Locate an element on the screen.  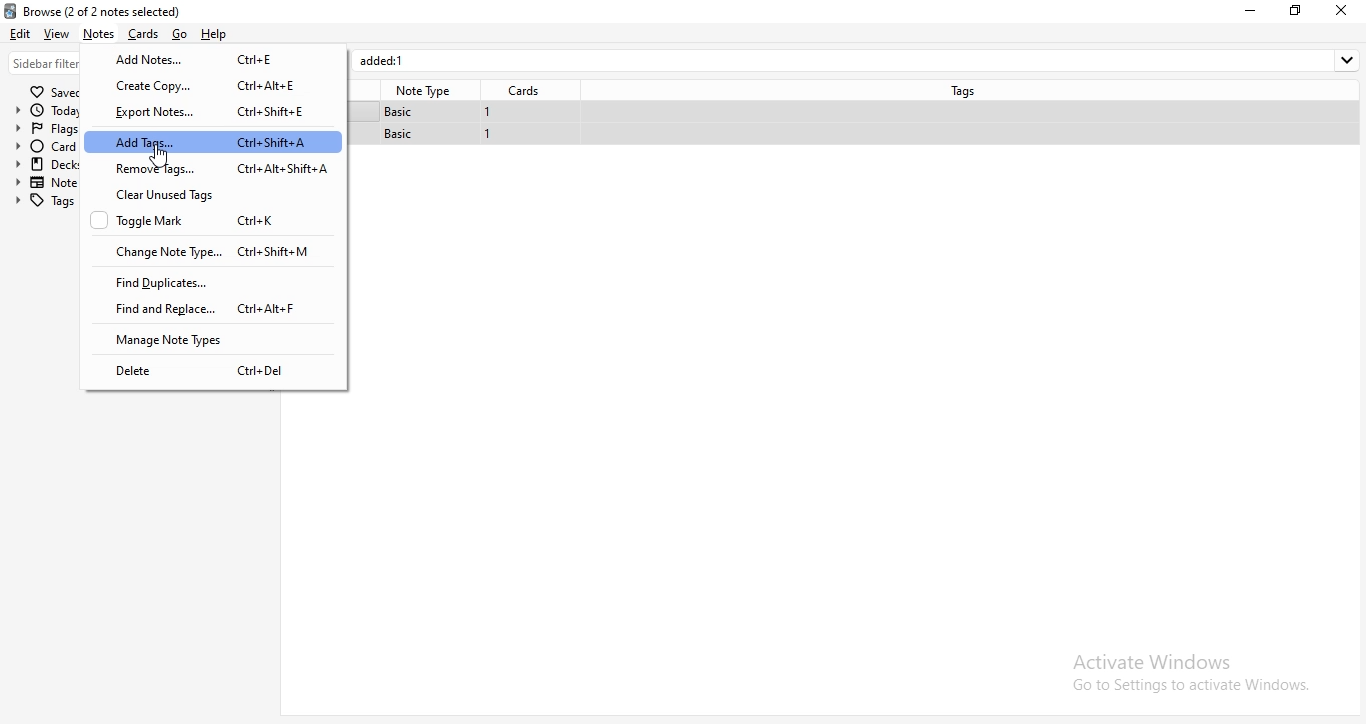
delete is located at coordinates (215, 372).